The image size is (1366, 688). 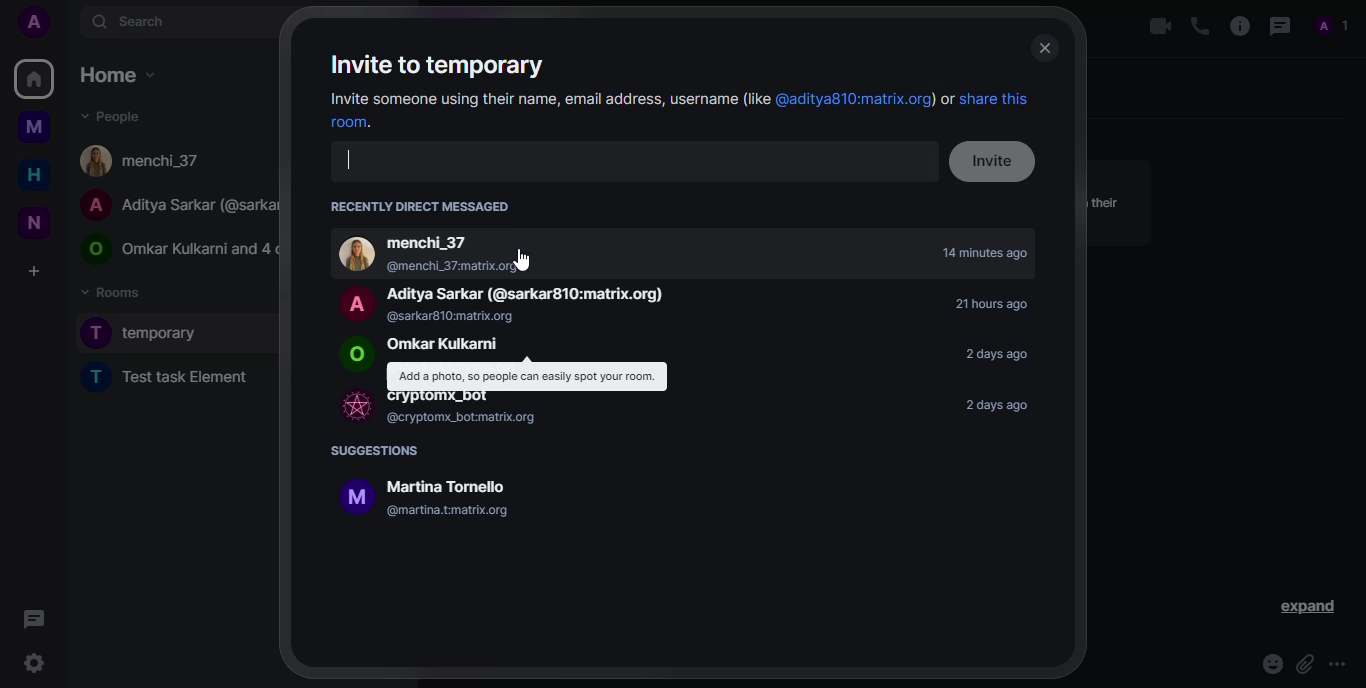 I want to click on @cryptomx_botmatrix.org, so click(x=459, y=418).